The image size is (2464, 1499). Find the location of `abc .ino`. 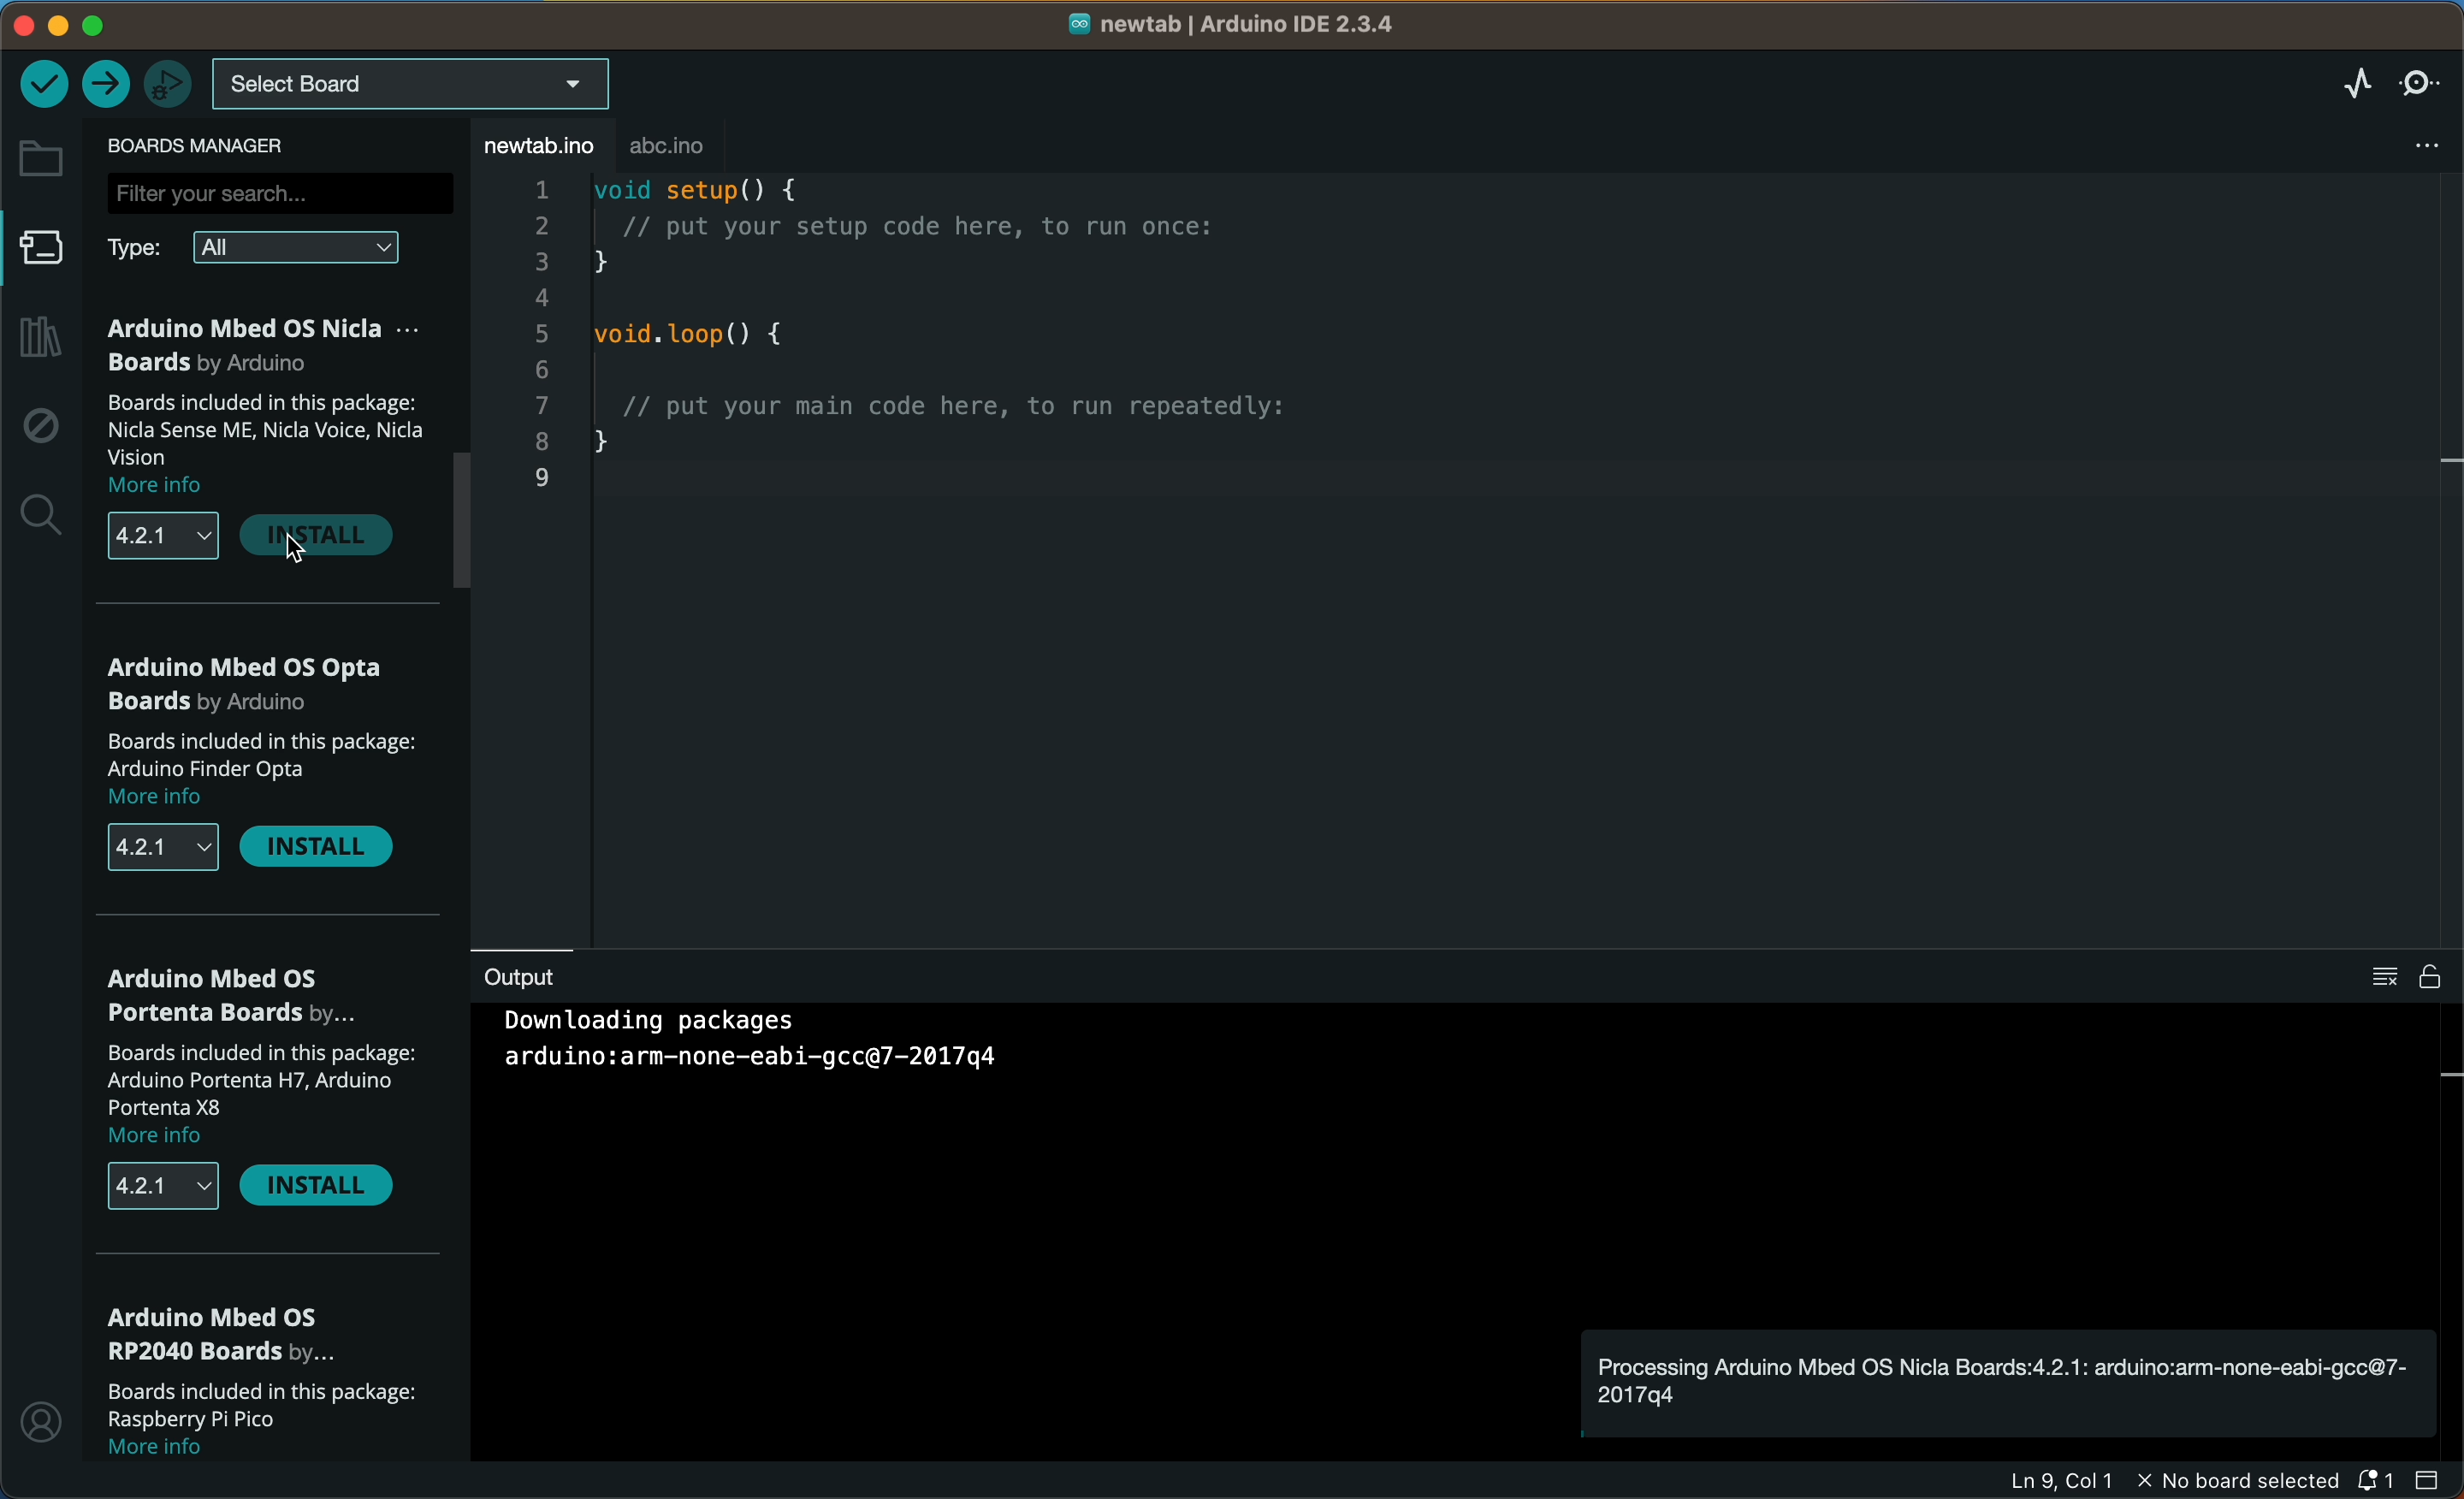

abc .ino is located at coordinates (701, 147).